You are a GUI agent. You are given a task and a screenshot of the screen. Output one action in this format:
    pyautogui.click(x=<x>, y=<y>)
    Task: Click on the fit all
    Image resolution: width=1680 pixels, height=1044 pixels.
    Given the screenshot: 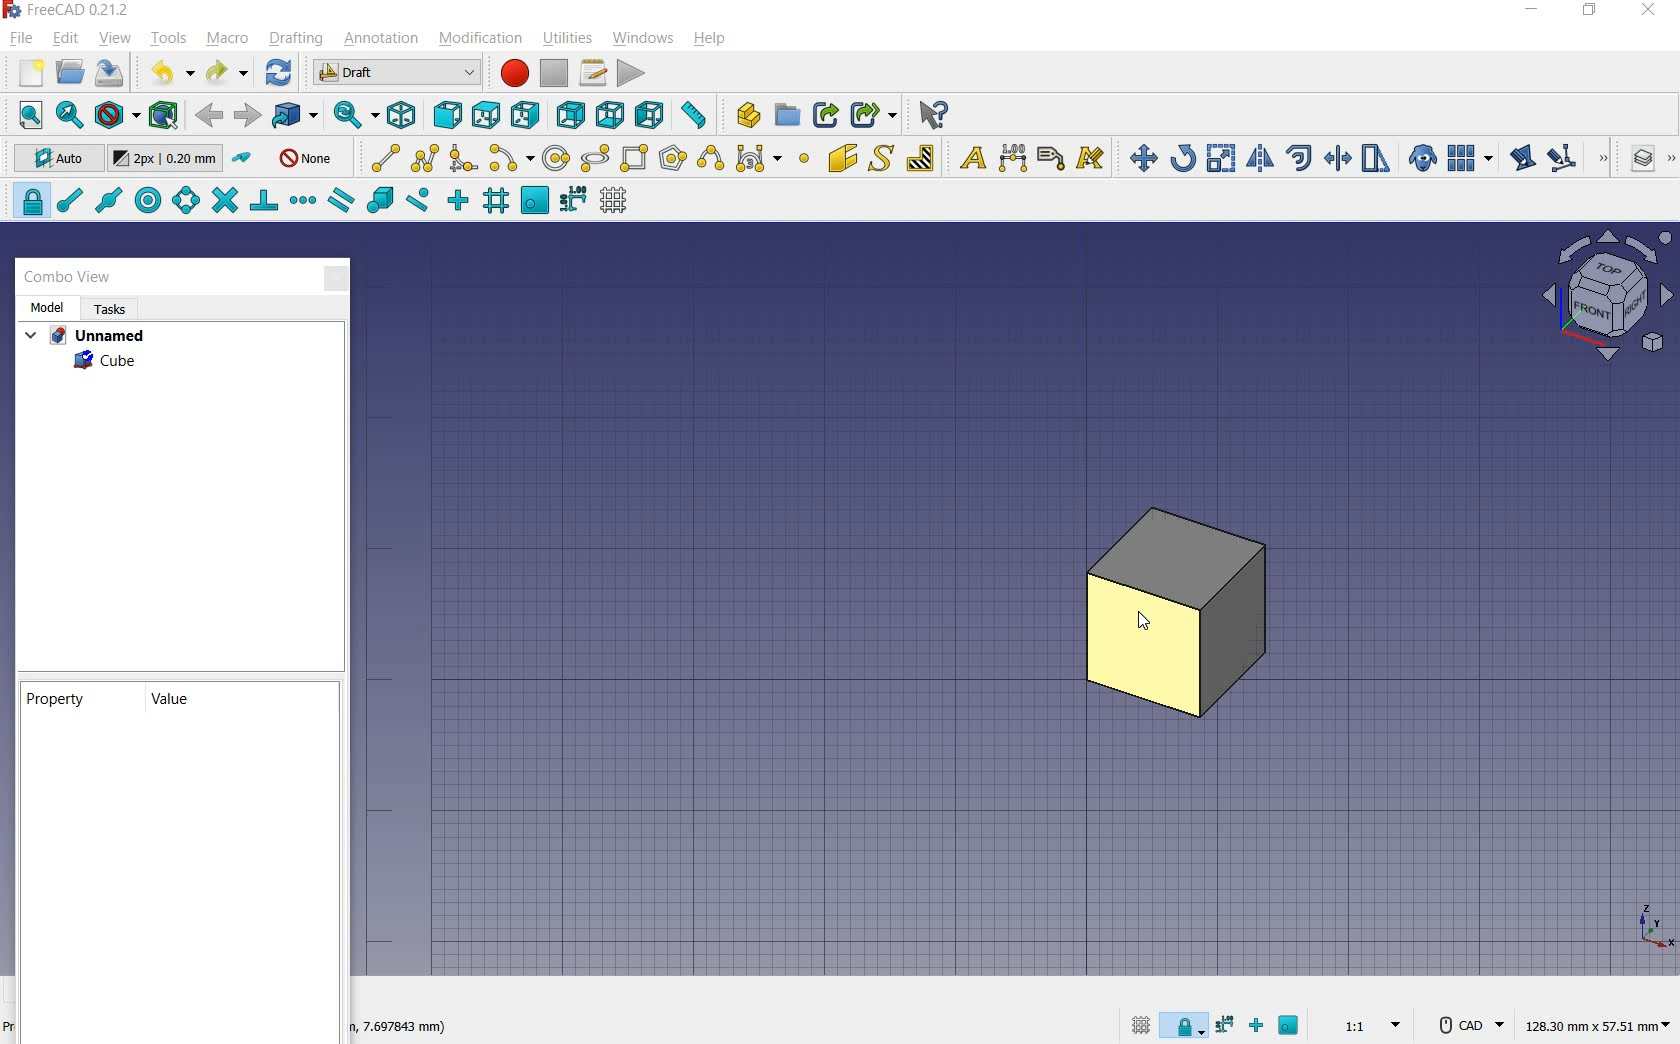 What is the action you would take?
    pyautogui.click(x=24, y=115)
    